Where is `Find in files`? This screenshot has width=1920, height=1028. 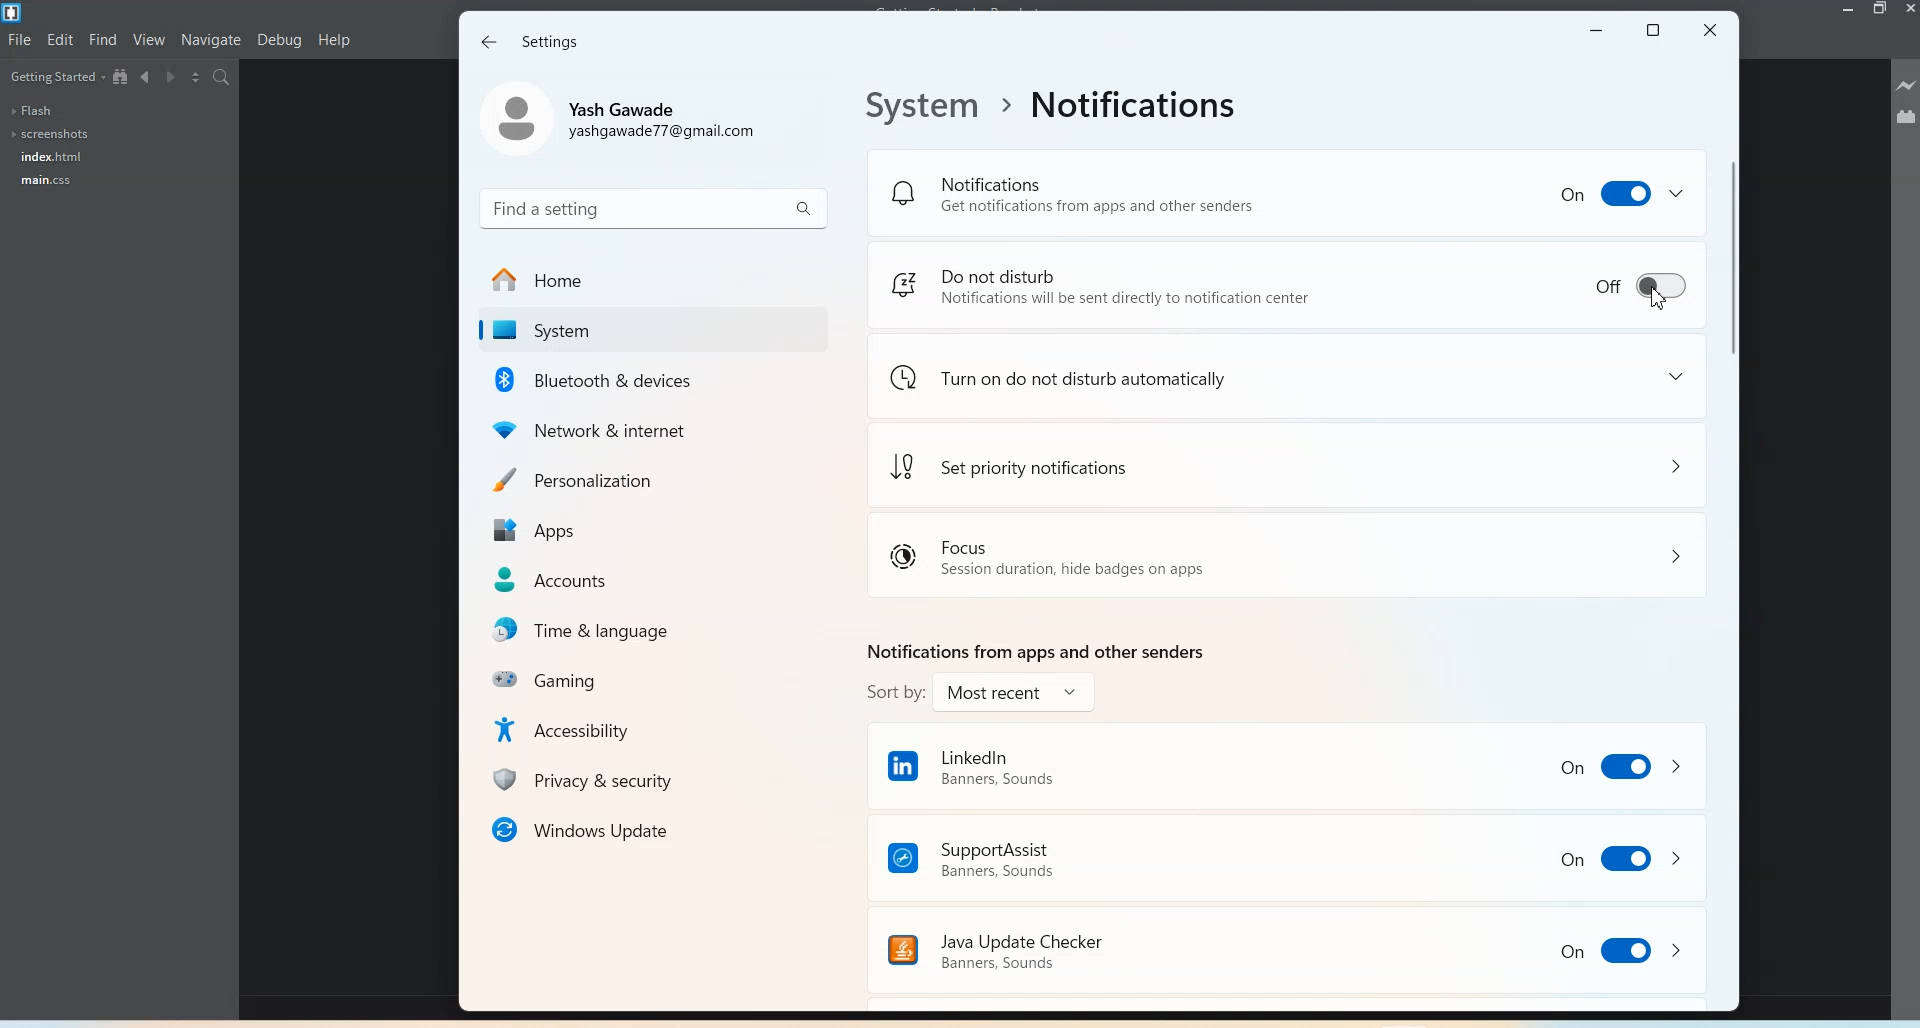
Find in files is located at coordinates (222, 78).